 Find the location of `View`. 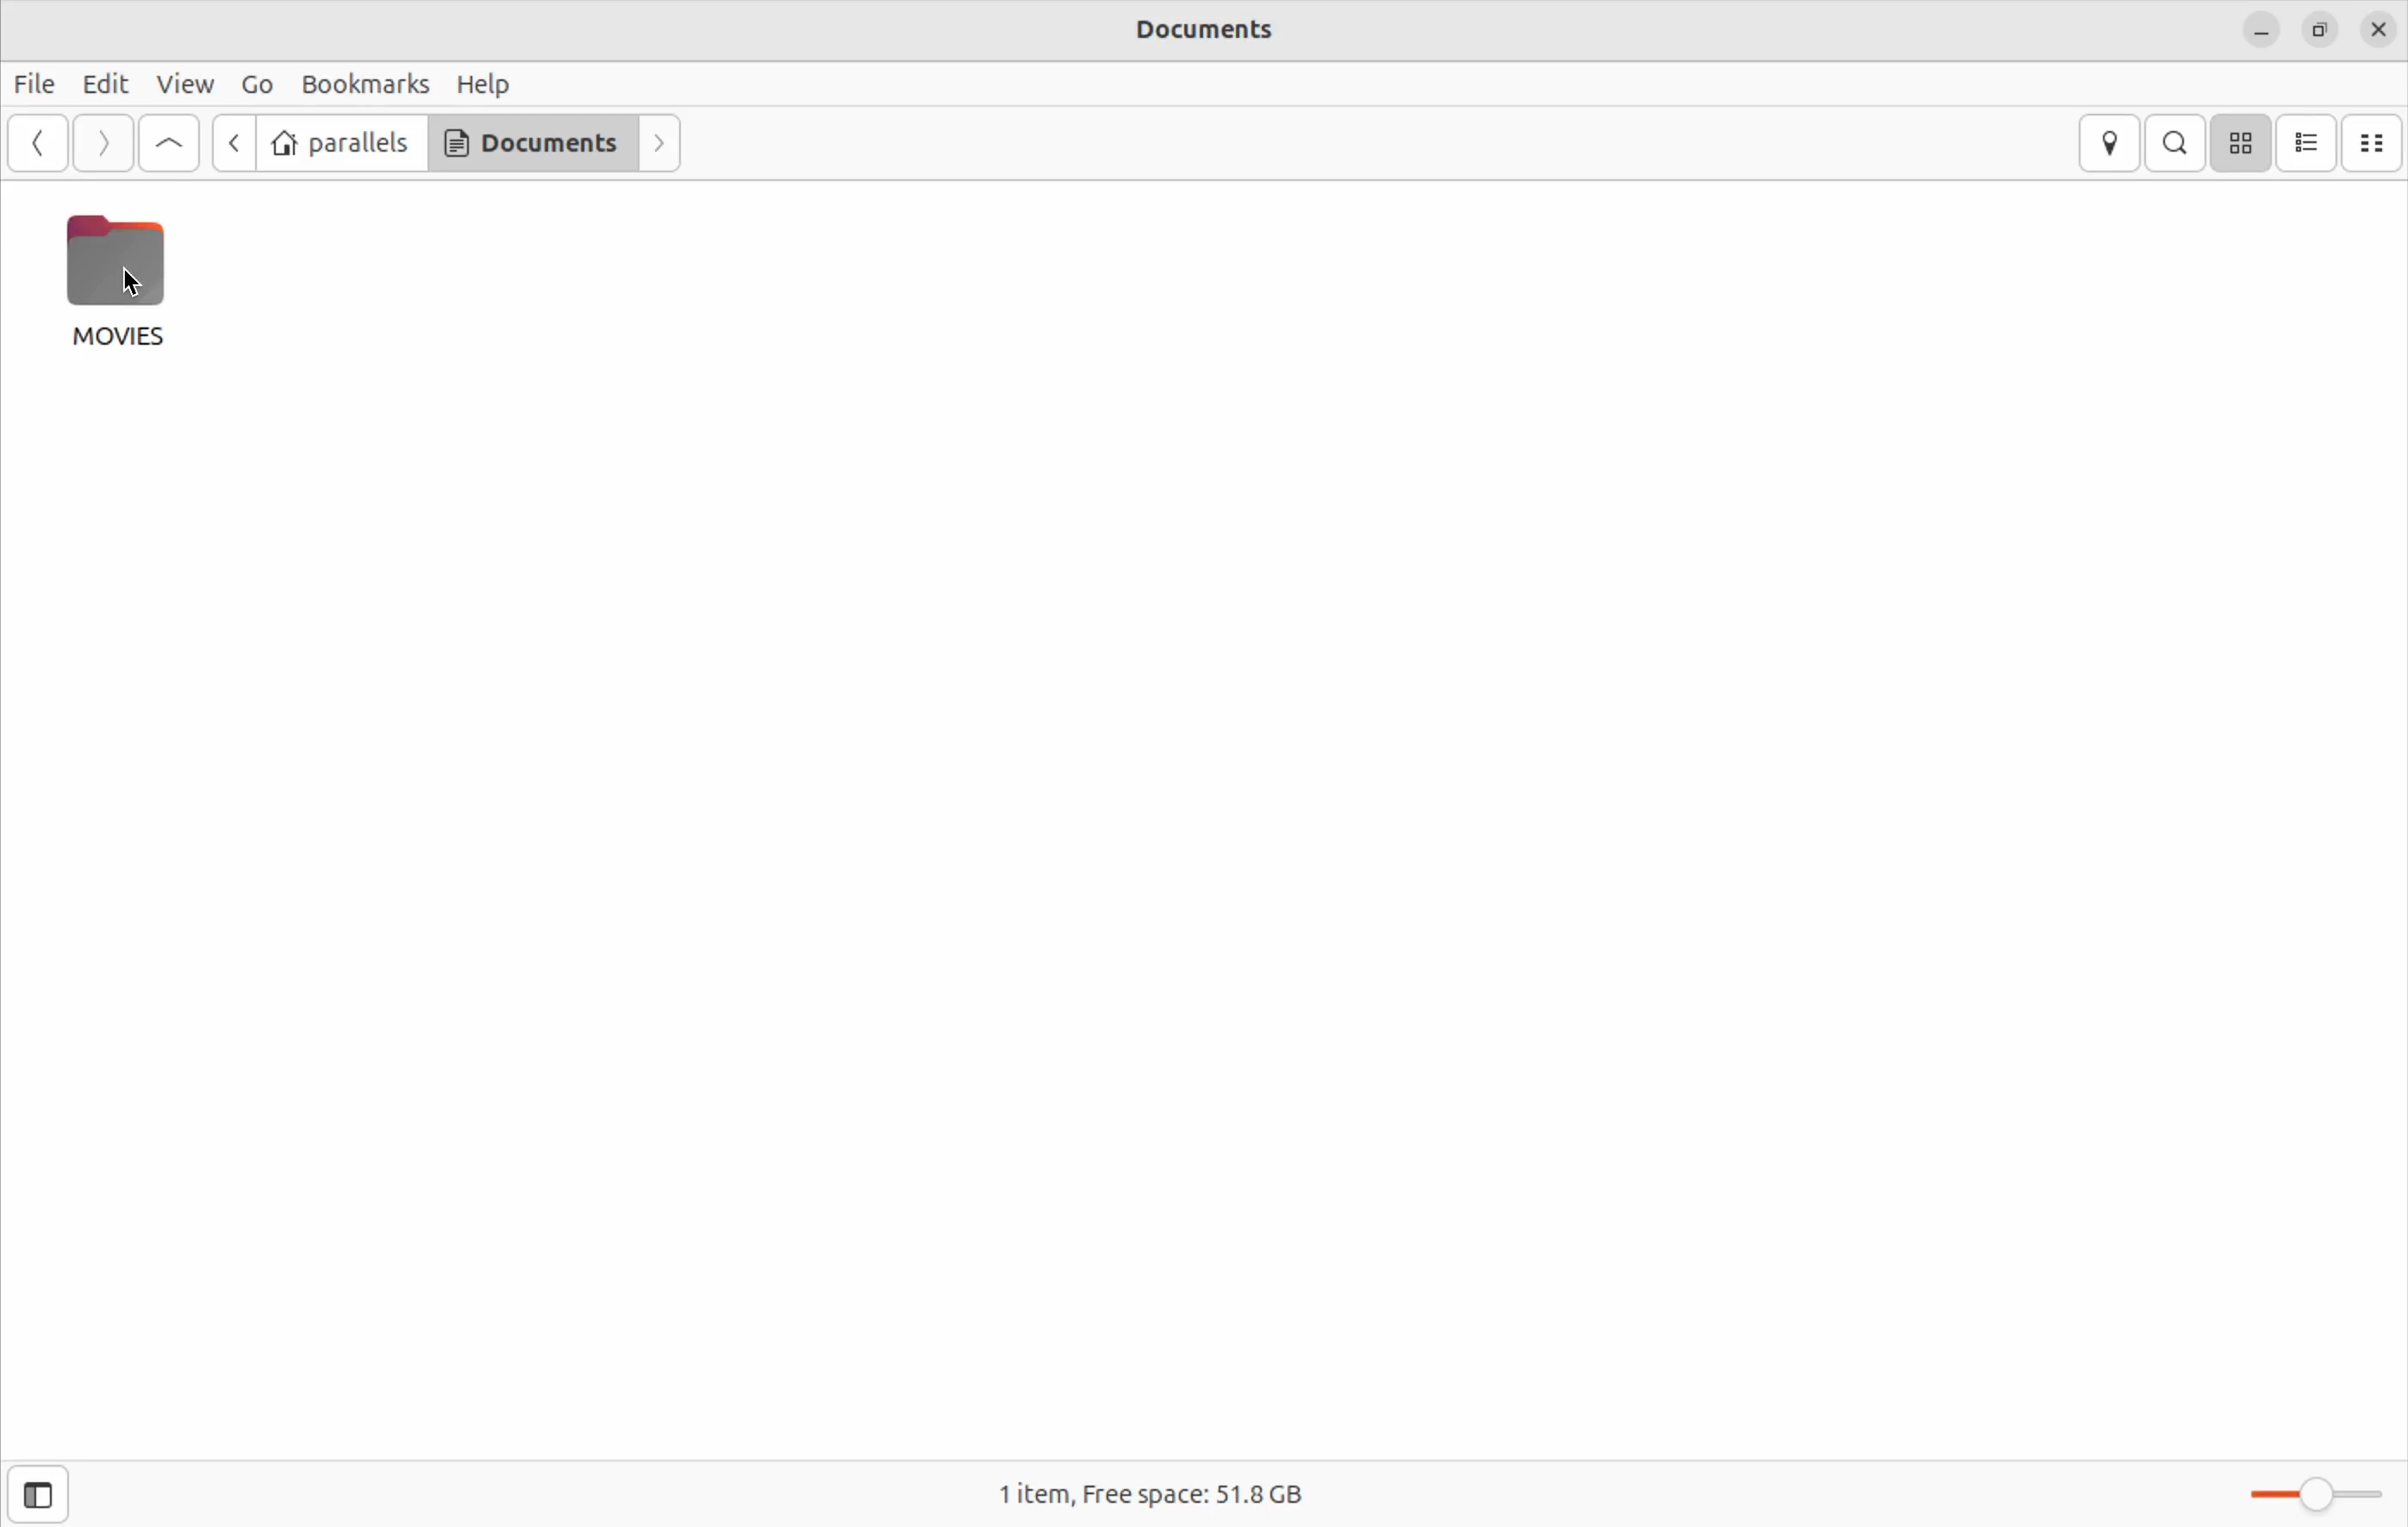

View is located at coordinates (186, 85).